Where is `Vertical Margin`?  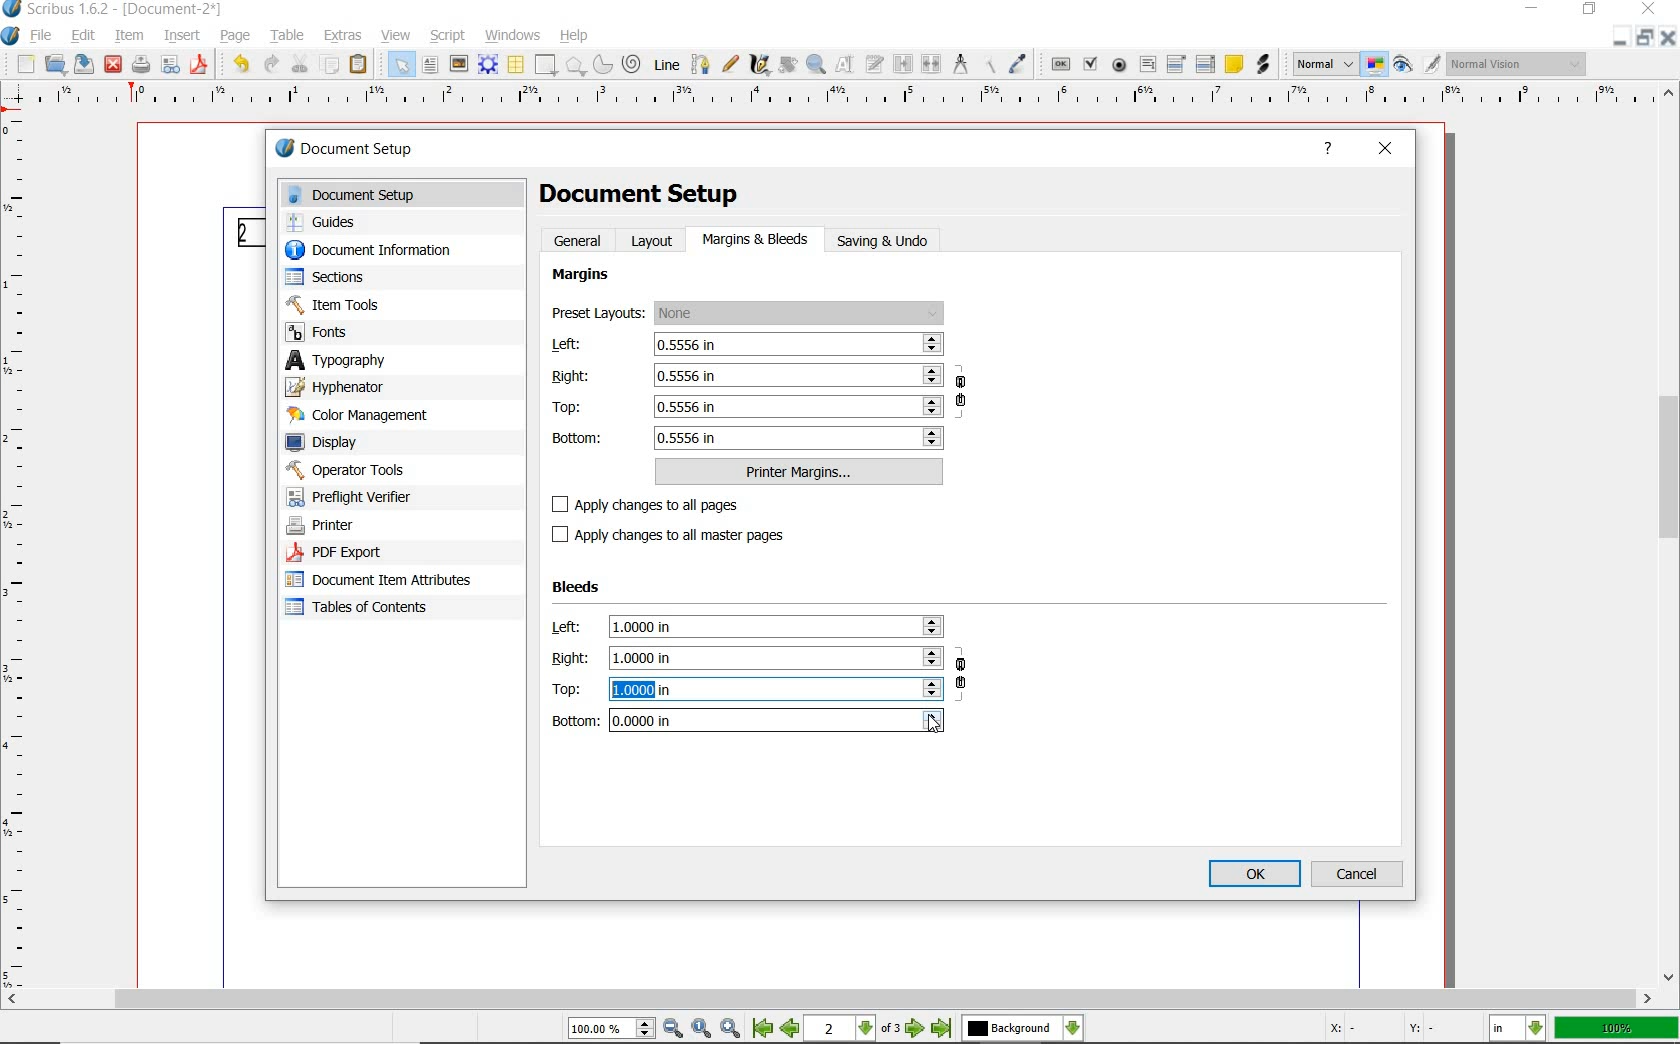
Vertical Margin is located at coordinates (19, 552).